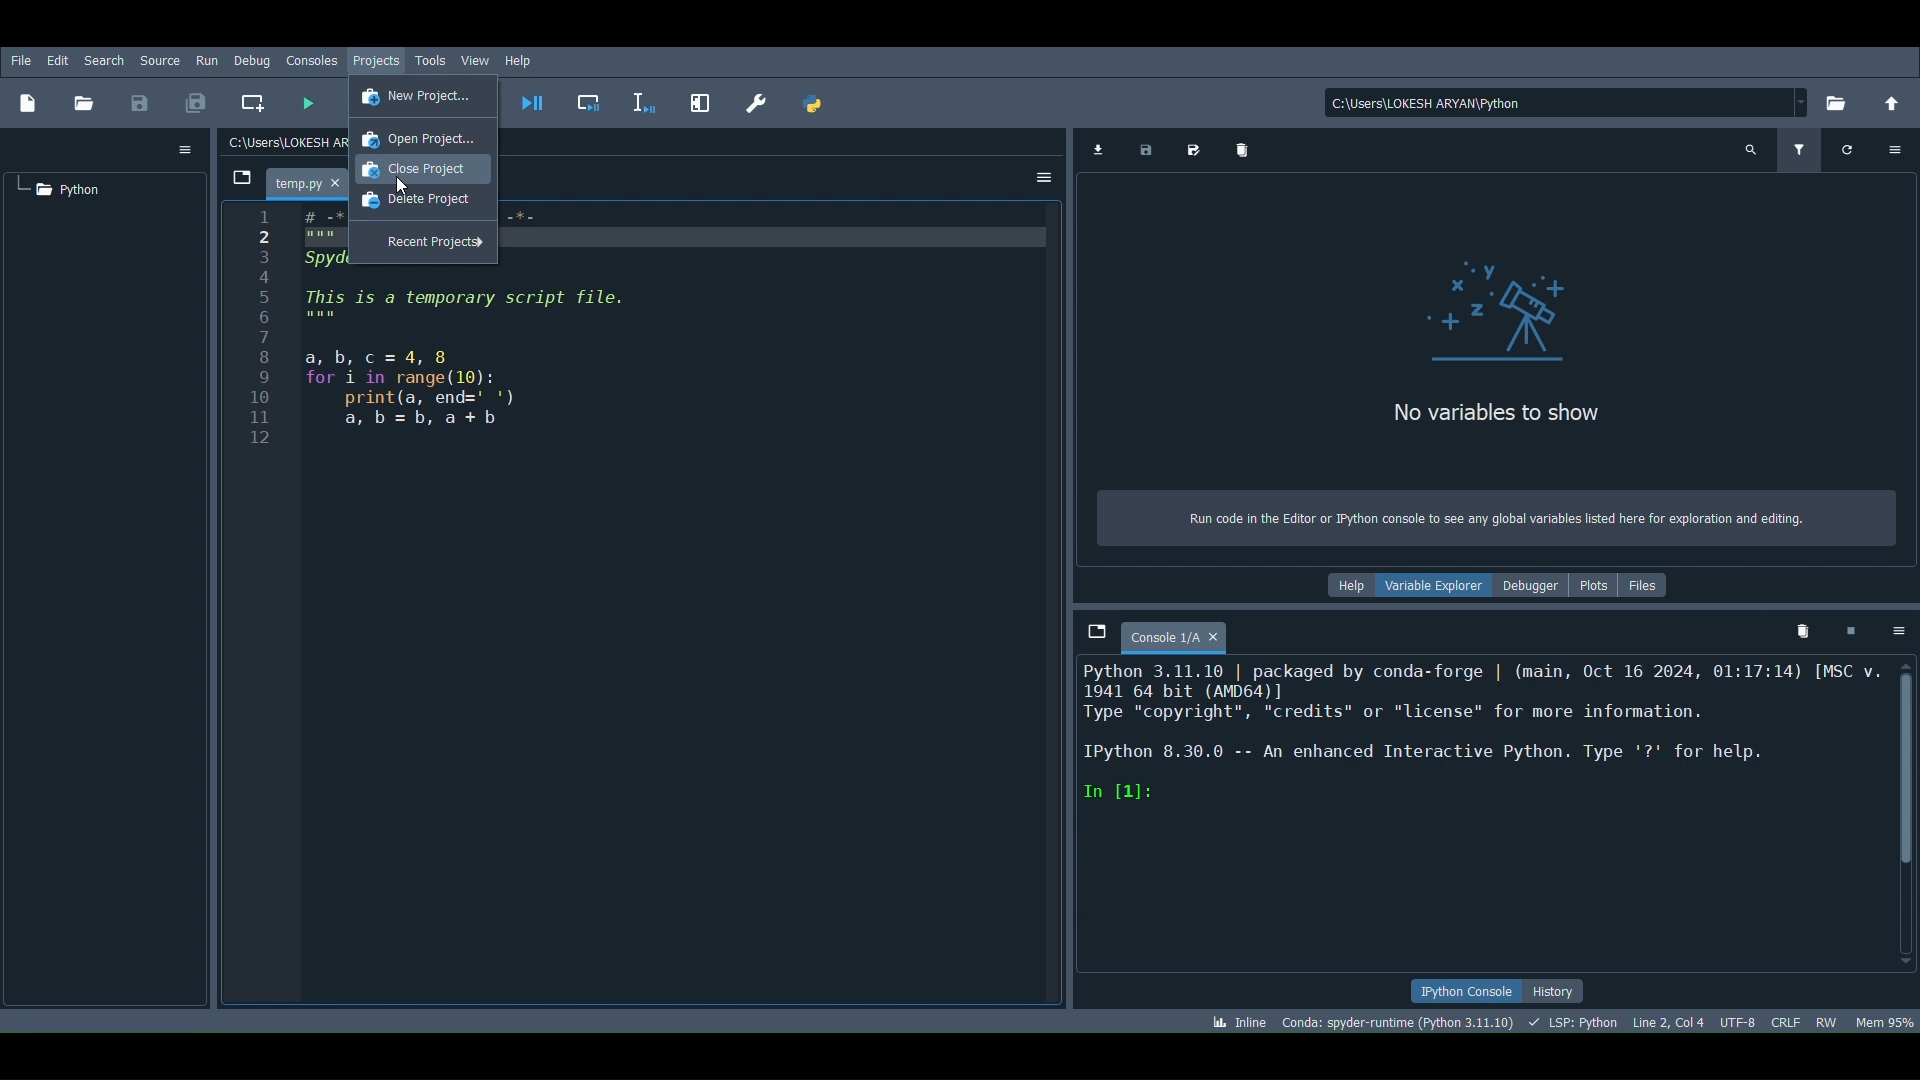  Describe the element at coordinates (1146, 150) in the screenshot. I see `Save data` at that location.